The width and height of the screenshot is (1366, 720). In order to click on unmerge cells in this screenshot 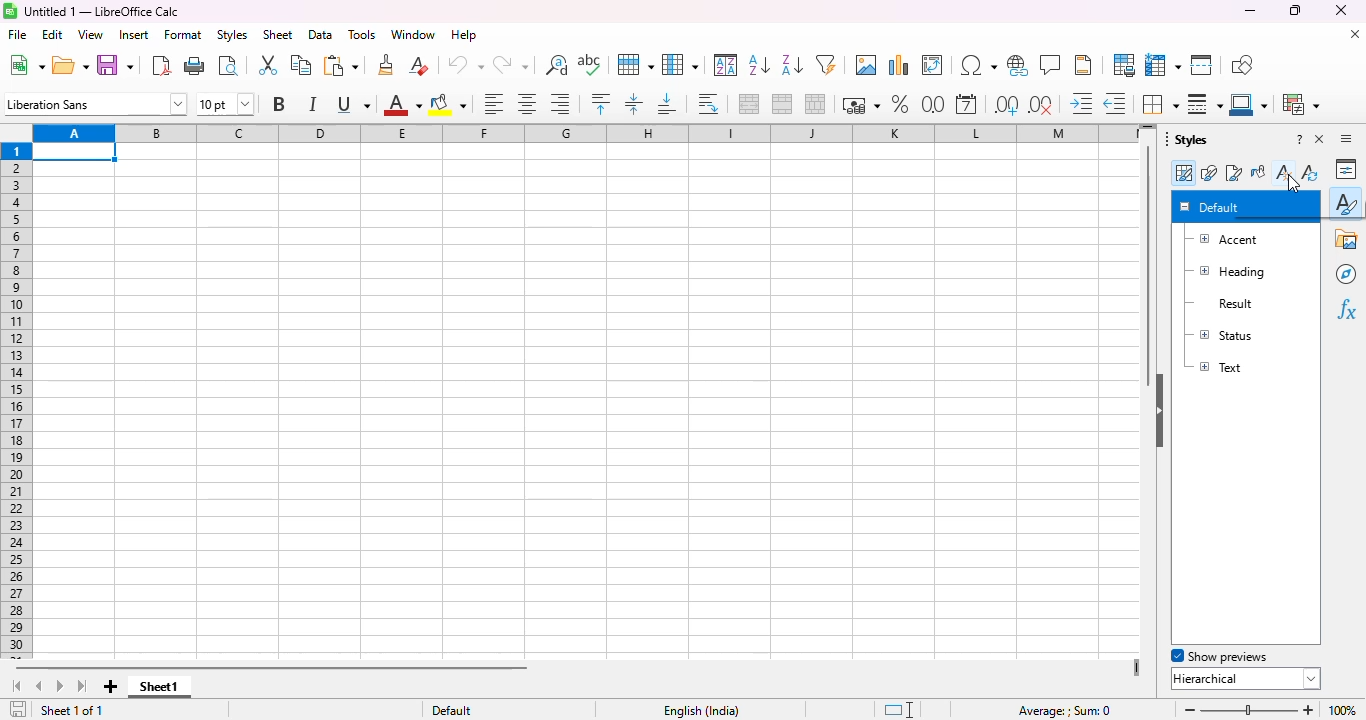, I will do `click(815, 104)`.